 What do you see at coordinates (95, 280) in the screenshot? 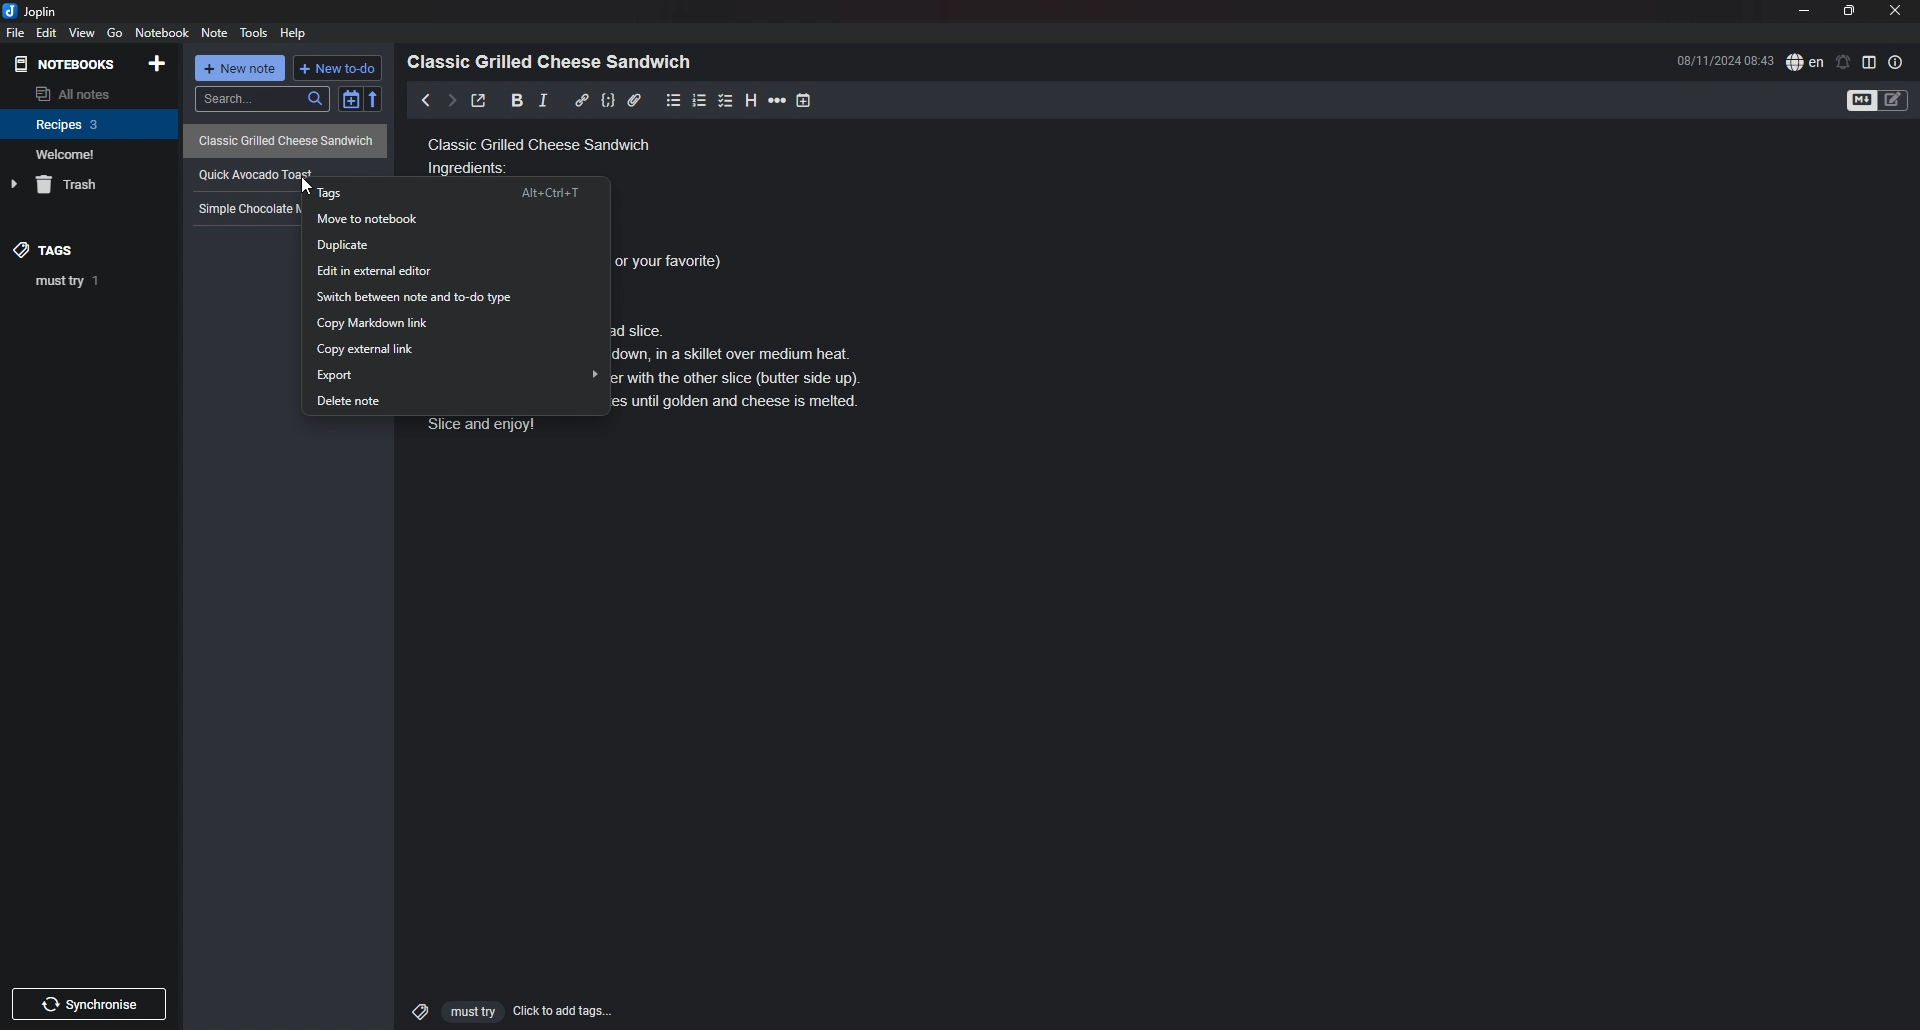
I see `tag` at bounding box center [95, 280].